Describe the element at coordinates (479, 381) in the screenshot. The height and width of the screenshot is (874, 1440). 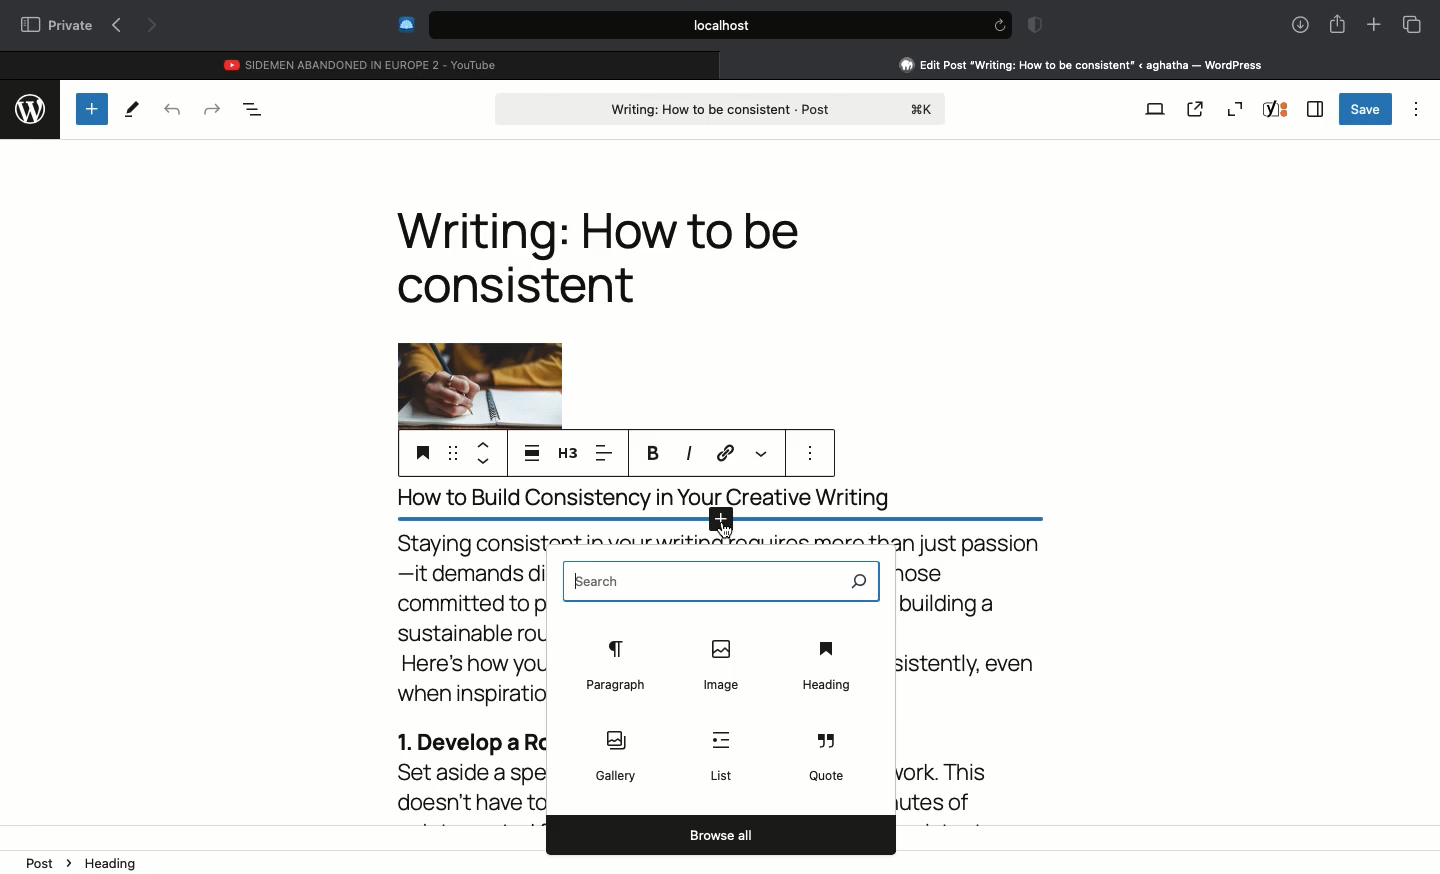
I see `Image` at that location.